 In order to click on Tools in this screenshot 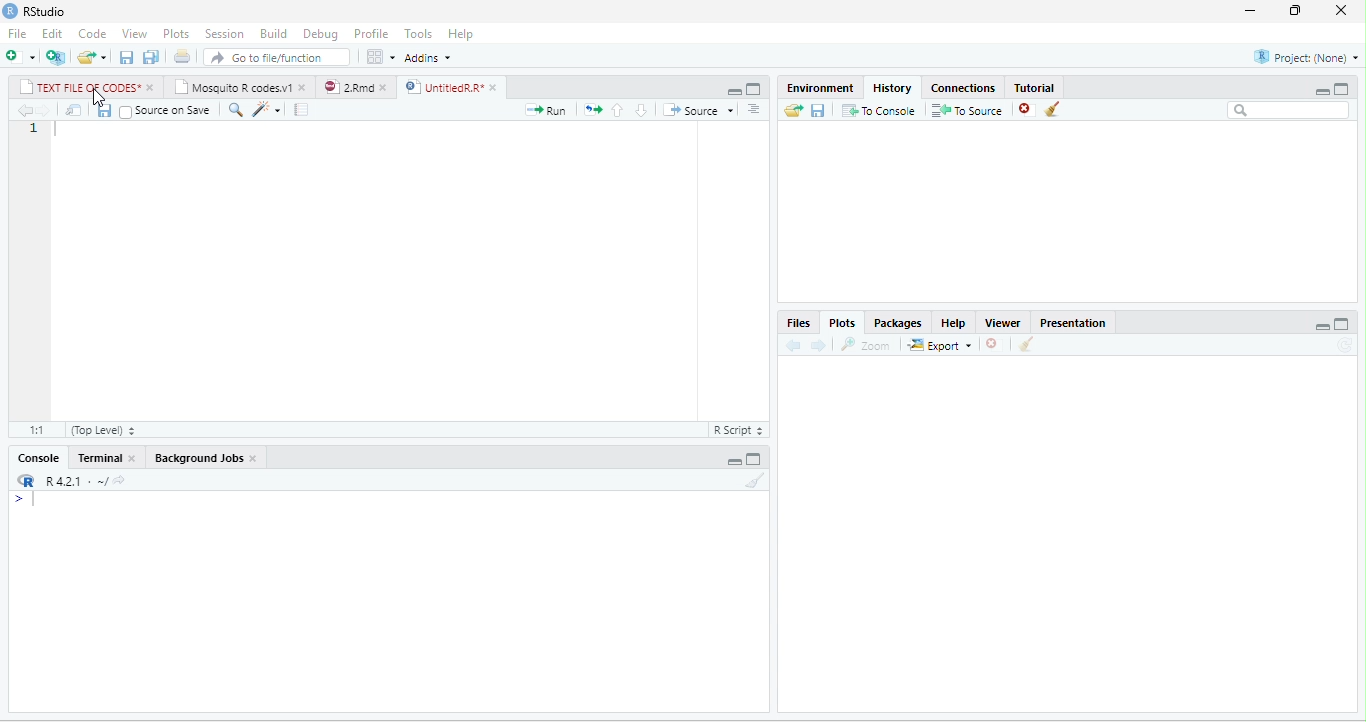, I will do `click(419, 35)`.